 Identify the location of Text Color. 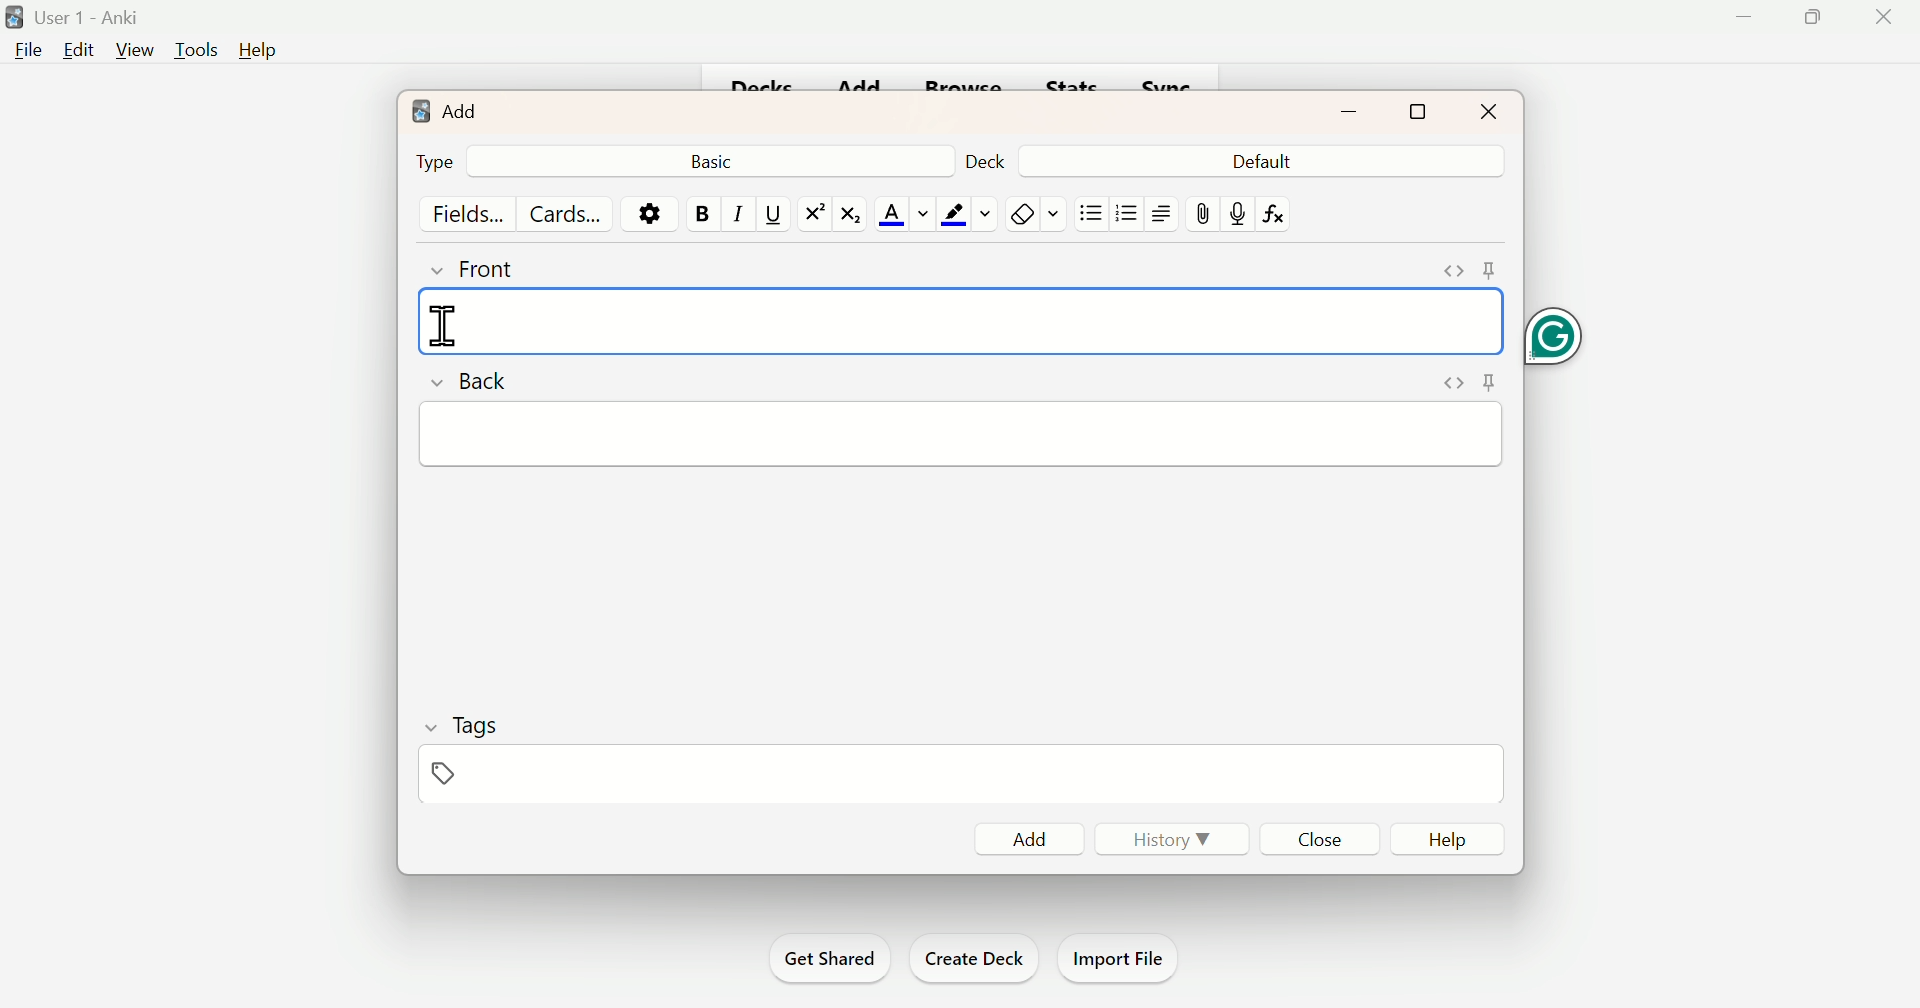
(906, 210).